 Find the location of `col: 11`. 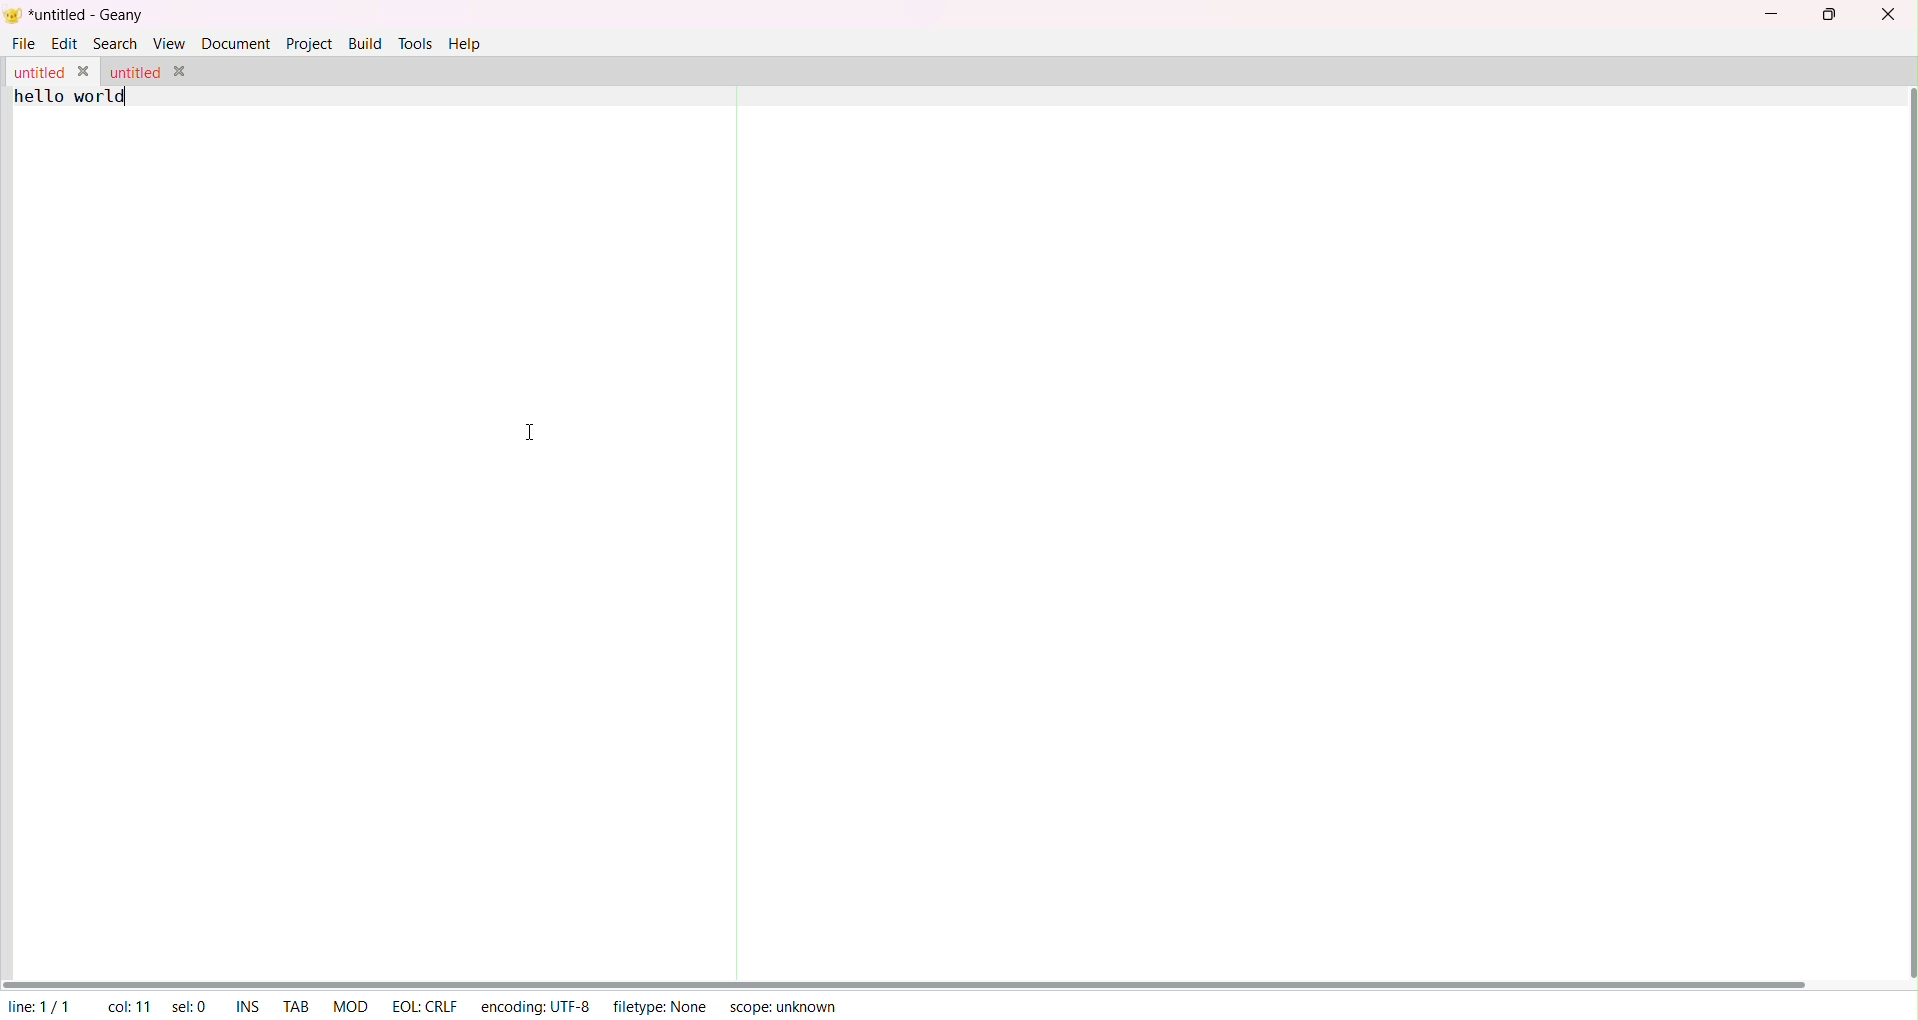

col: 11 is located at coordinates (131, 1006).